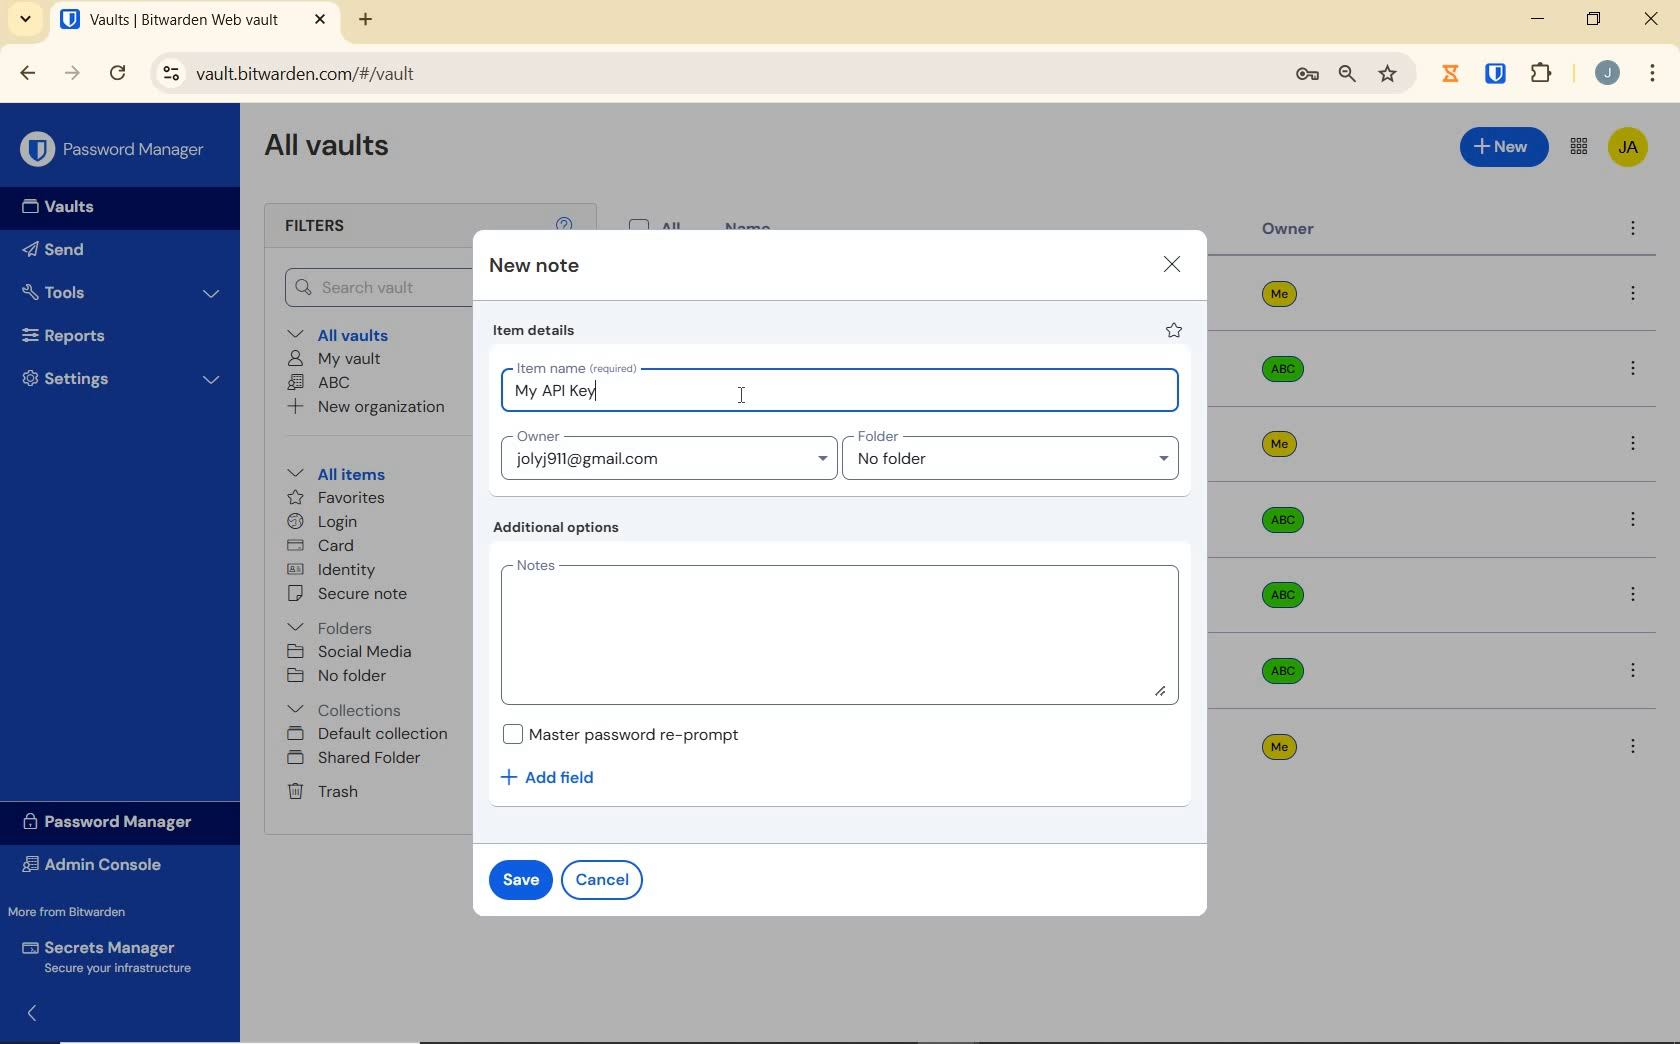 The width and height of the screenshot is (1680, 1044). Describe the element at coordinates (742, 395) in the screenshot. I see `cursor` at that location.